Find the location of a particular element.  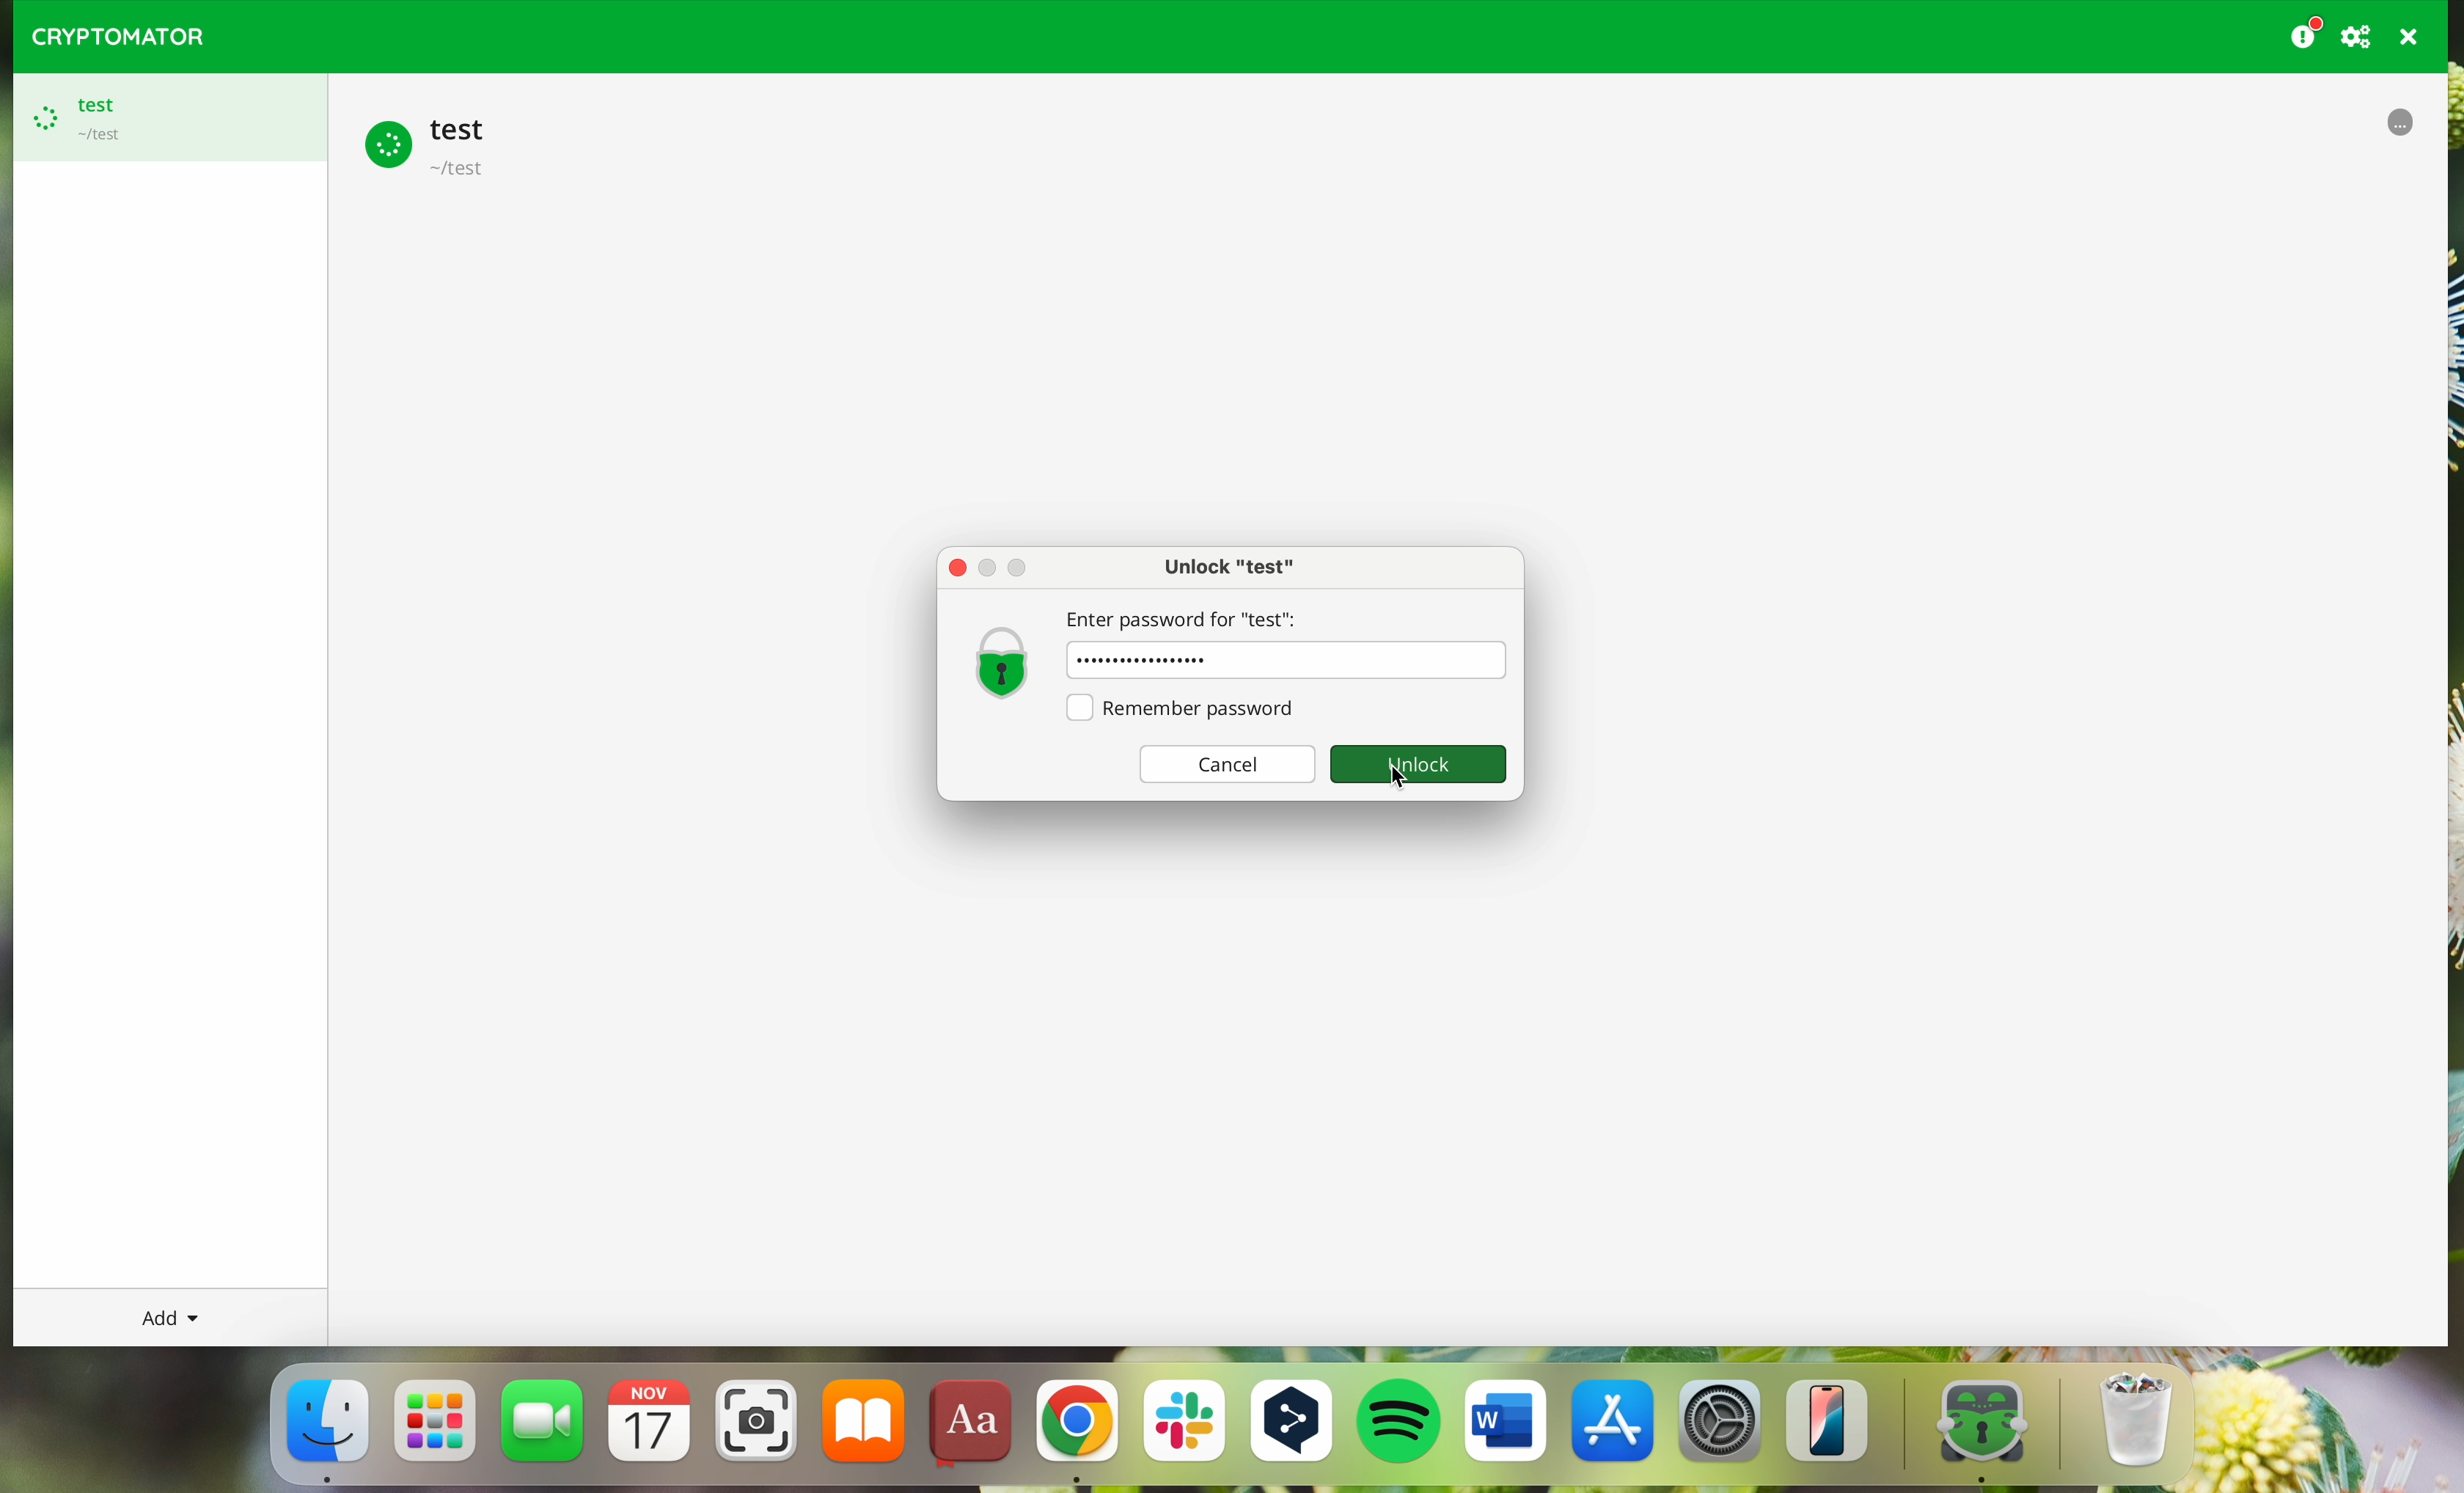

password is located at coordinates (1281, 662).